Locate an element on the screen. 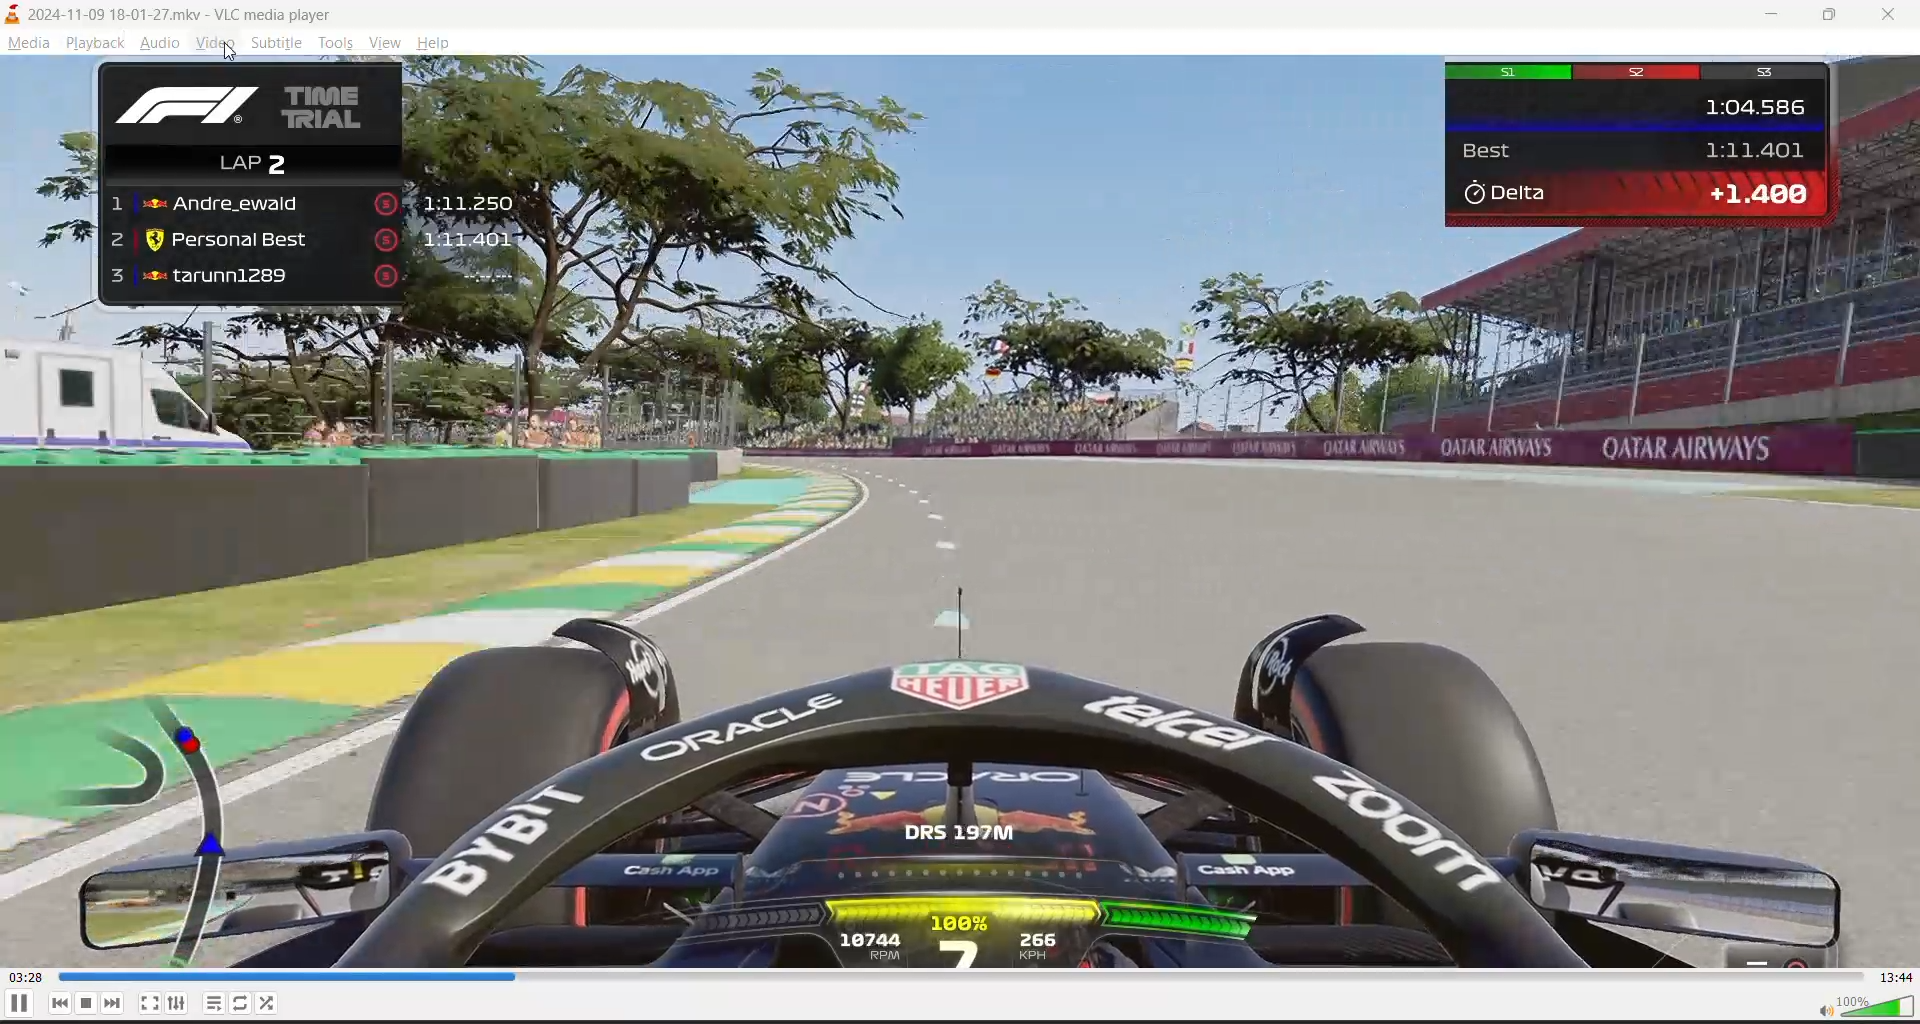 Image resolution: width=1920 pixels, height=1024 pixels. volume is located at coordinates (1865, 1005).